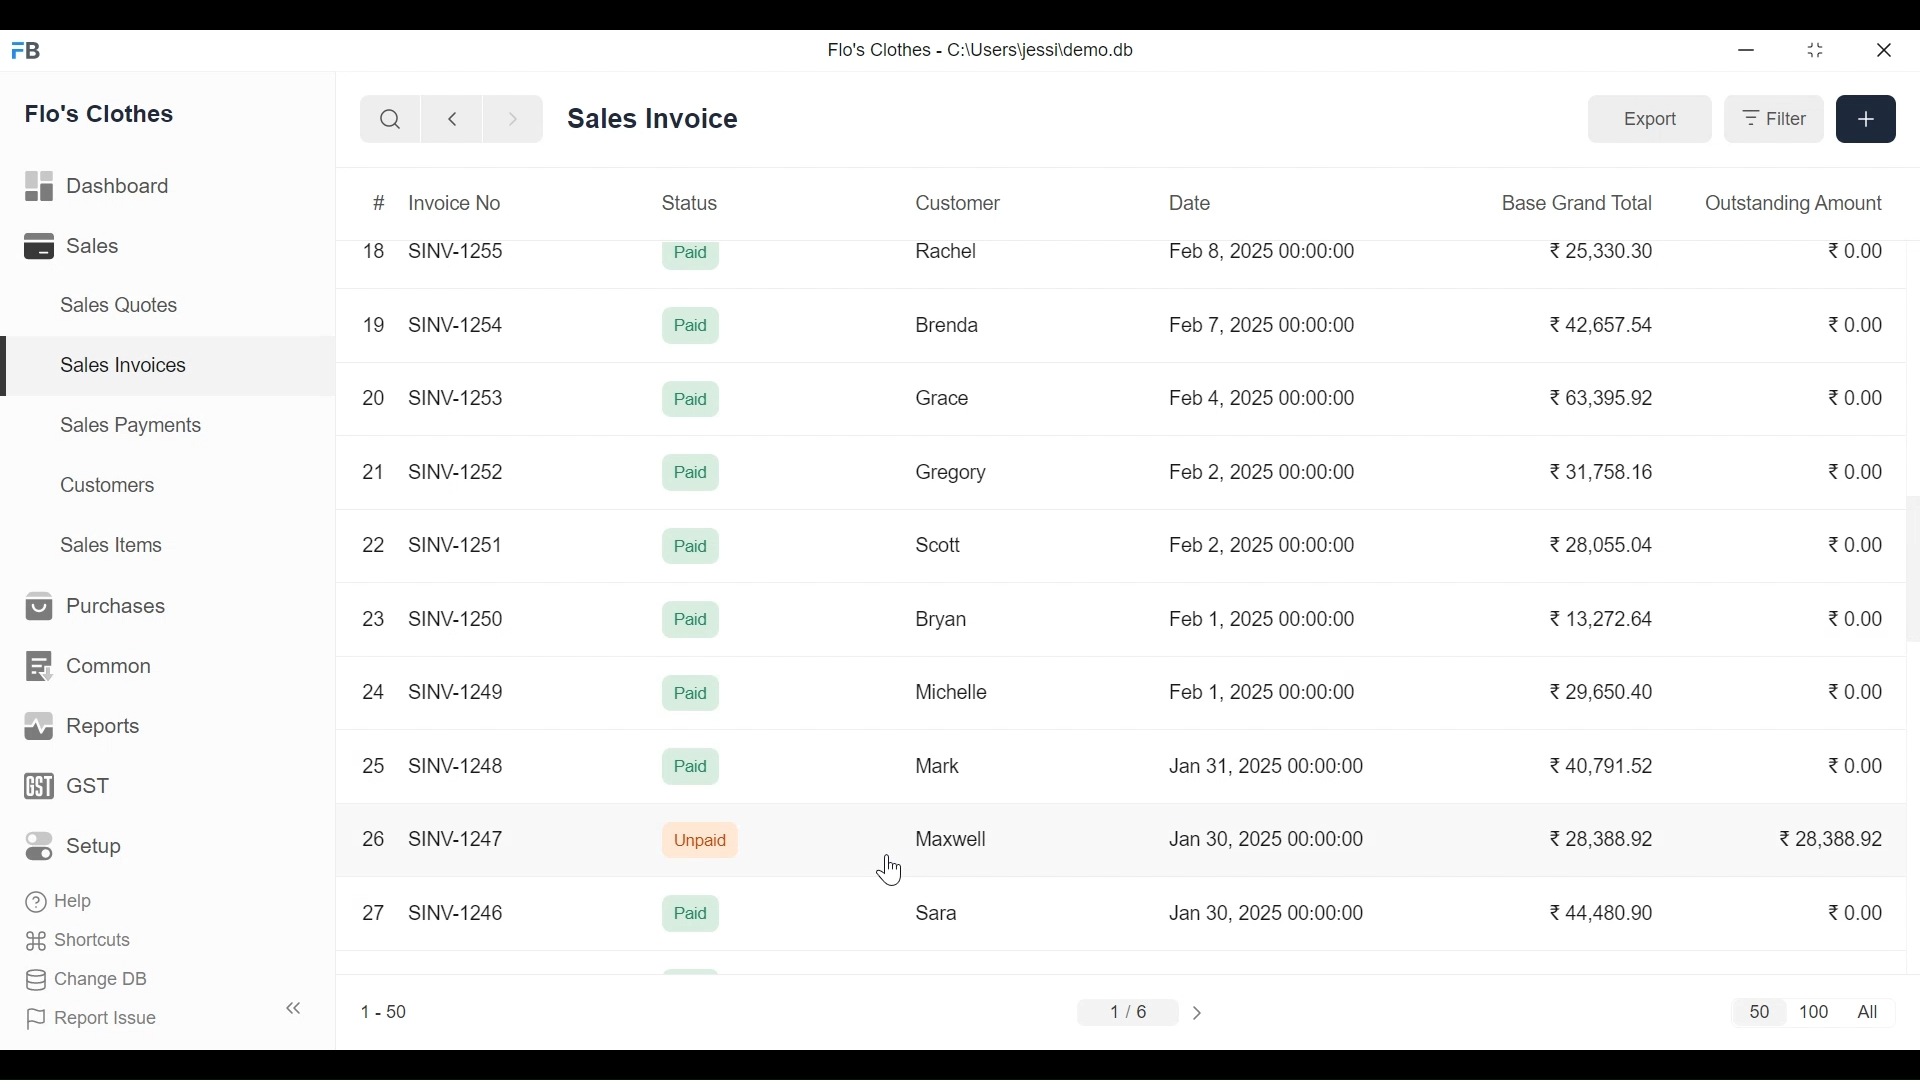  Describe the element at coordinates (952, 691) in the screenshot. I see `Michelle` at that location.